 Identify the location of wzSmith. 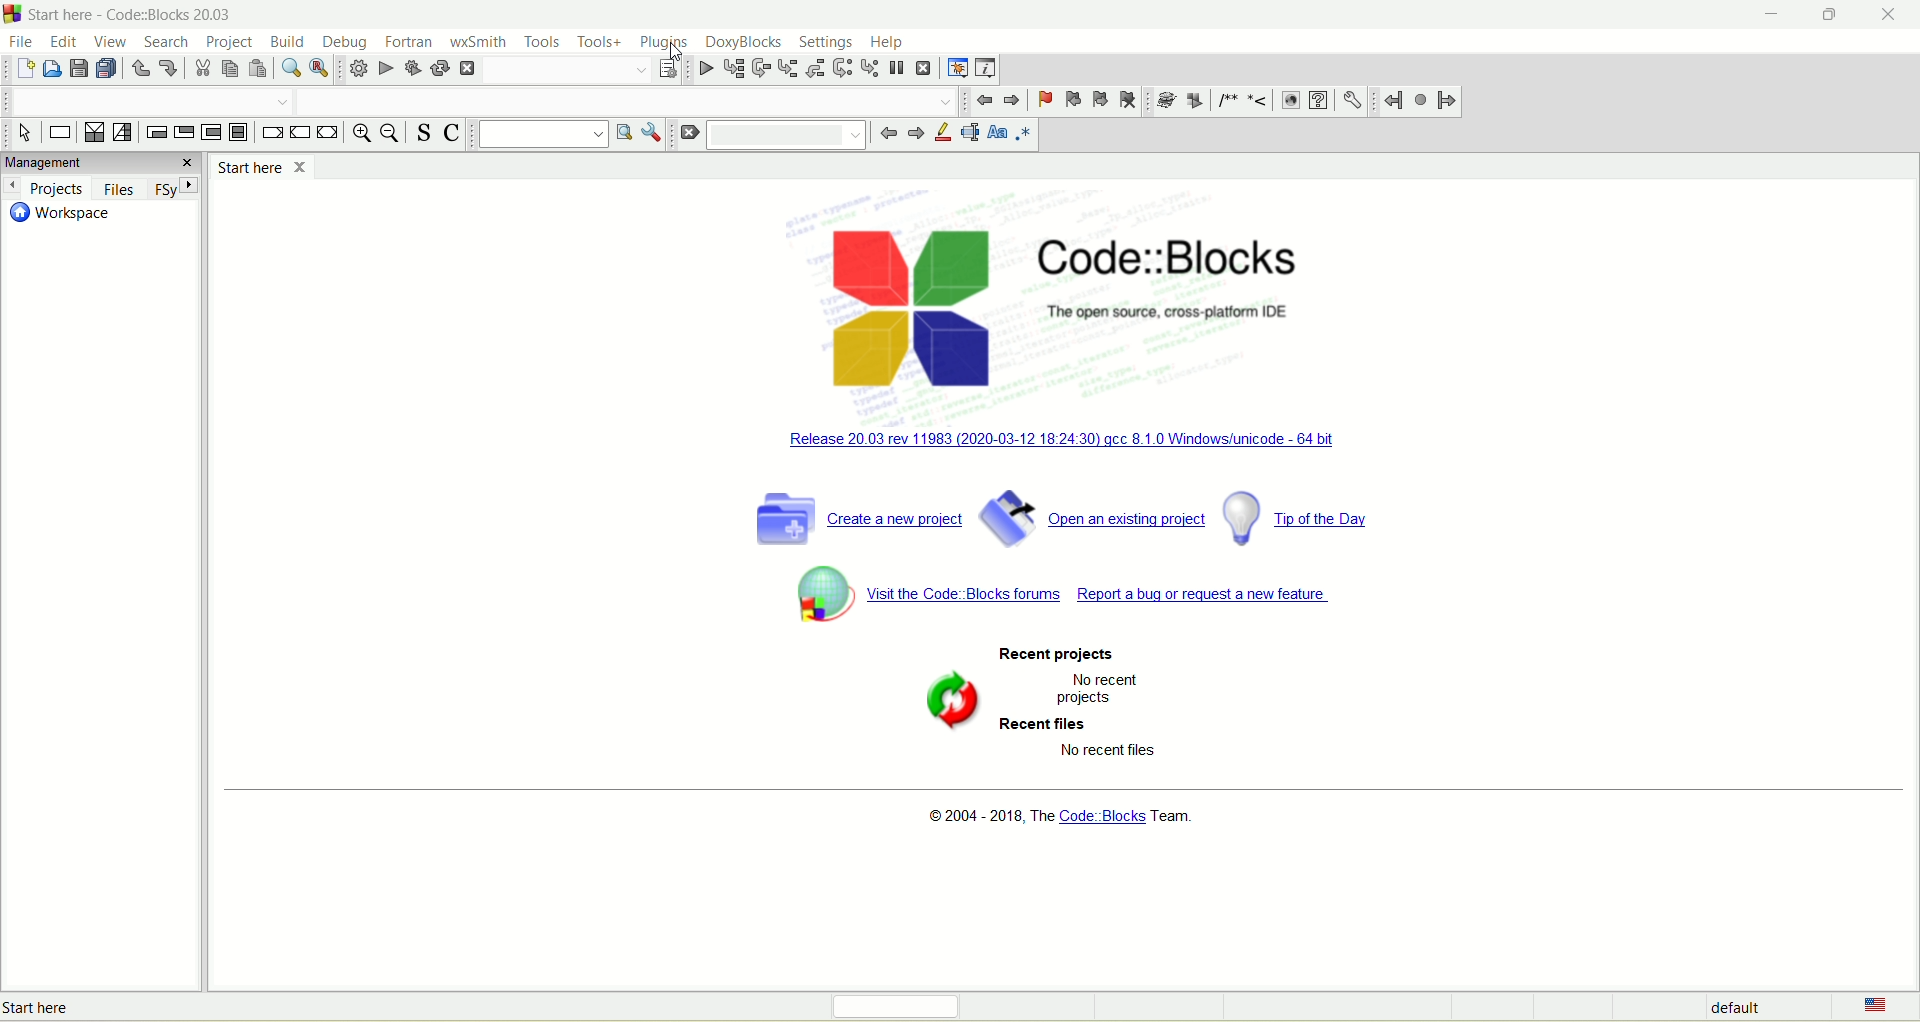
(479, 42).